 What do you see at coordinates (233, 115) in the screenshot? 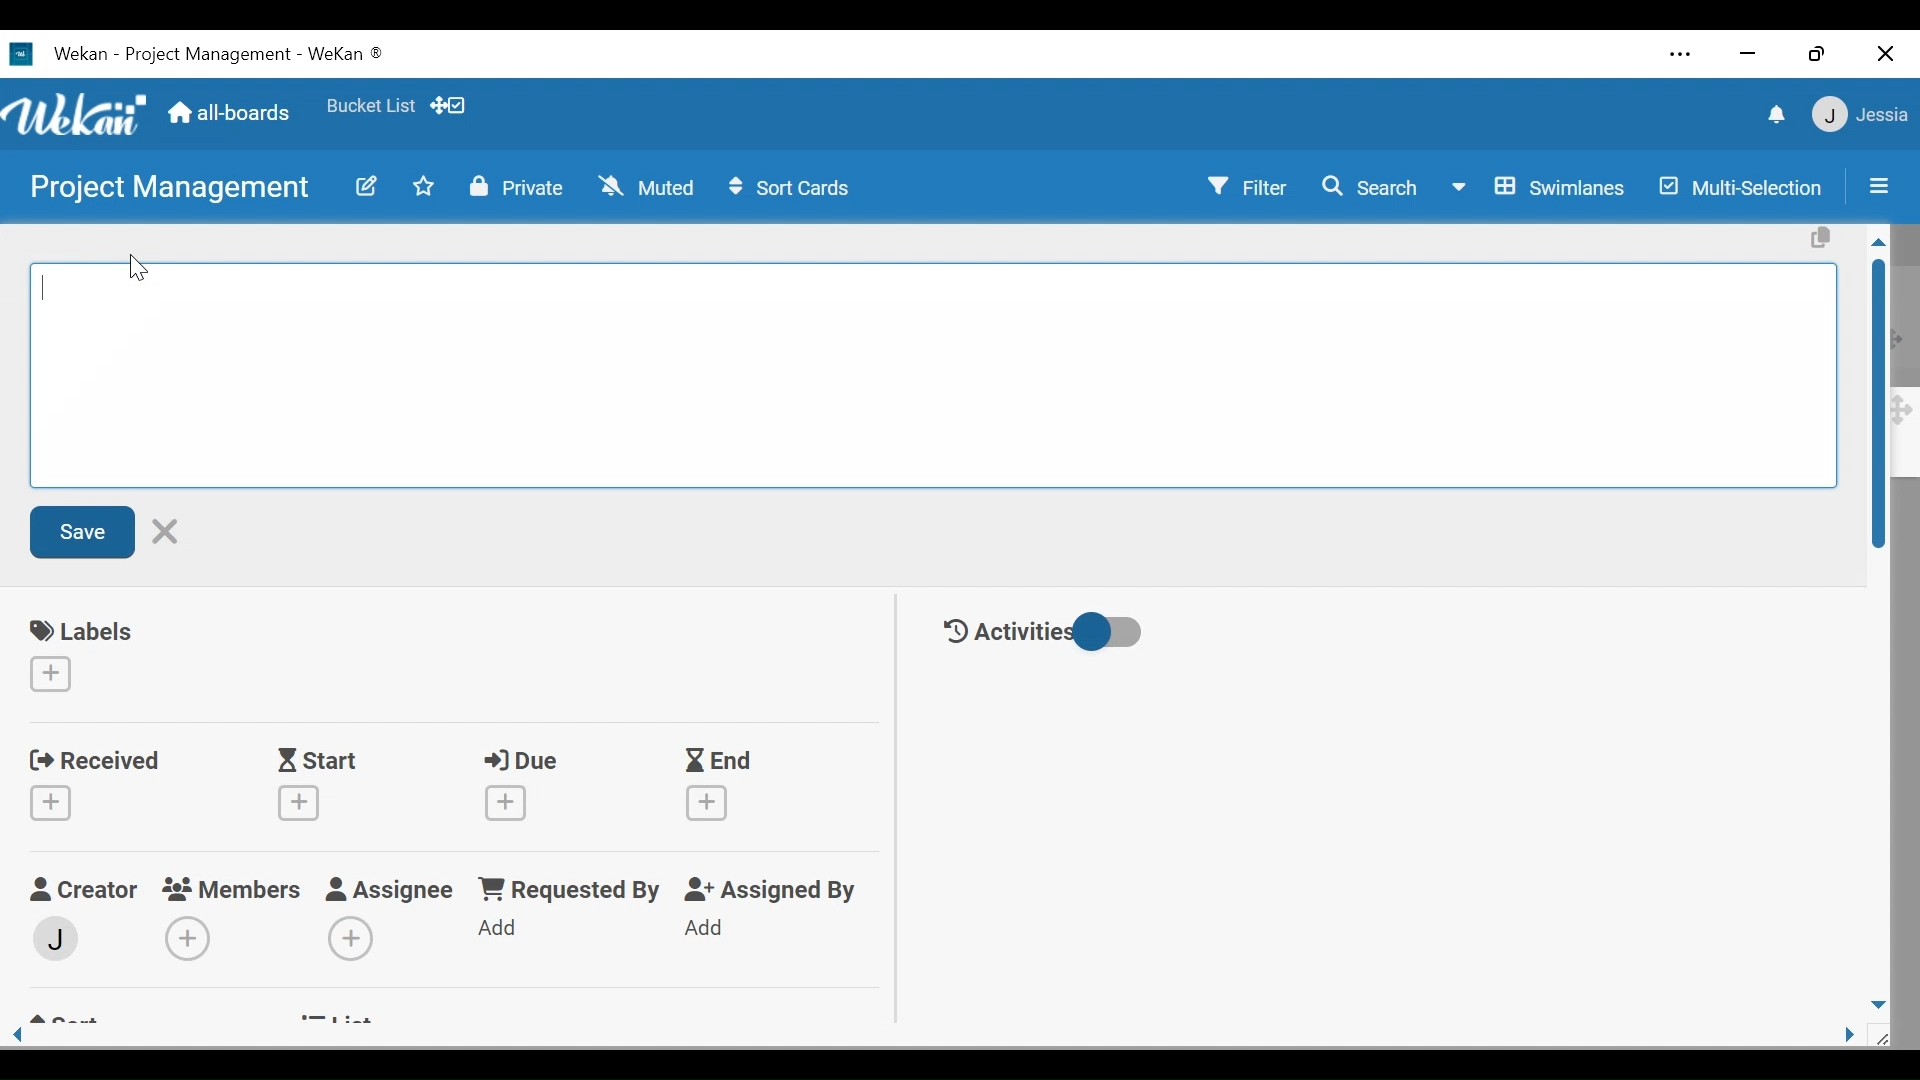
I see `All boards` at bounding box center [233, 115].